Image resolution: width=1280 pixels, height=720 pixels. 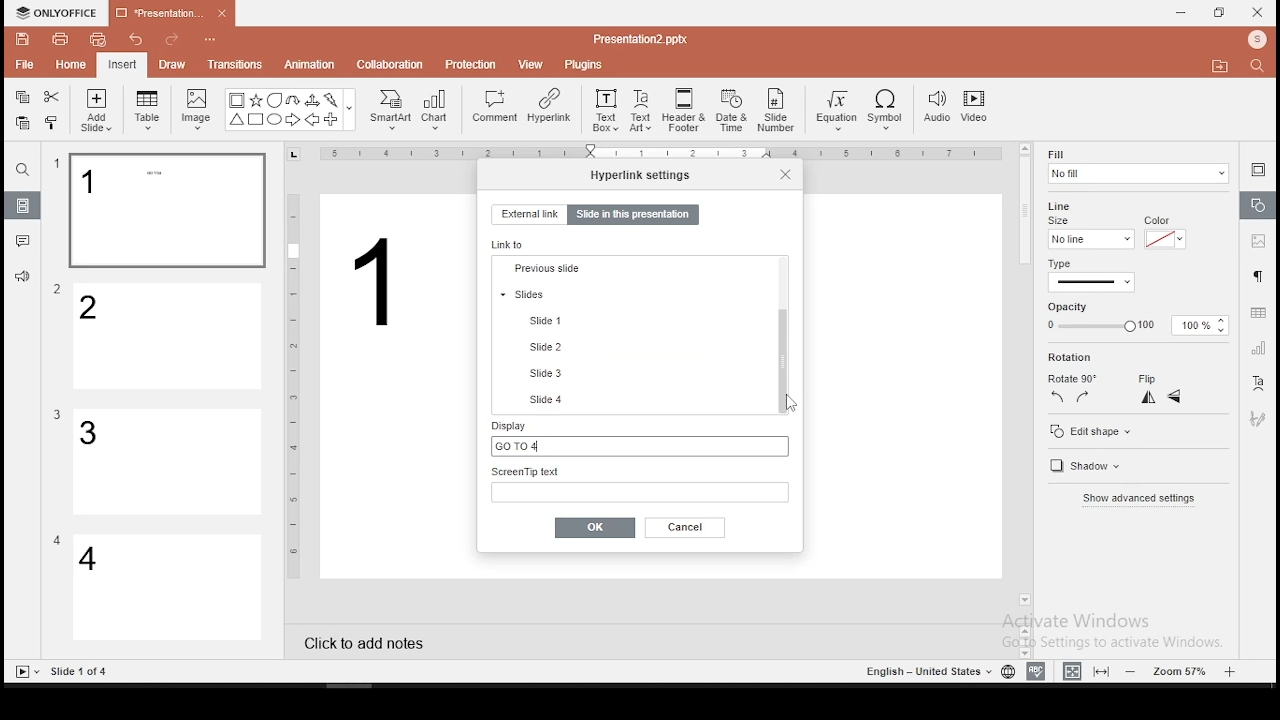 What do you see at coordinates (1090, 276) in the screenshot?
I see `line type` at bounding box center [1090, 276].